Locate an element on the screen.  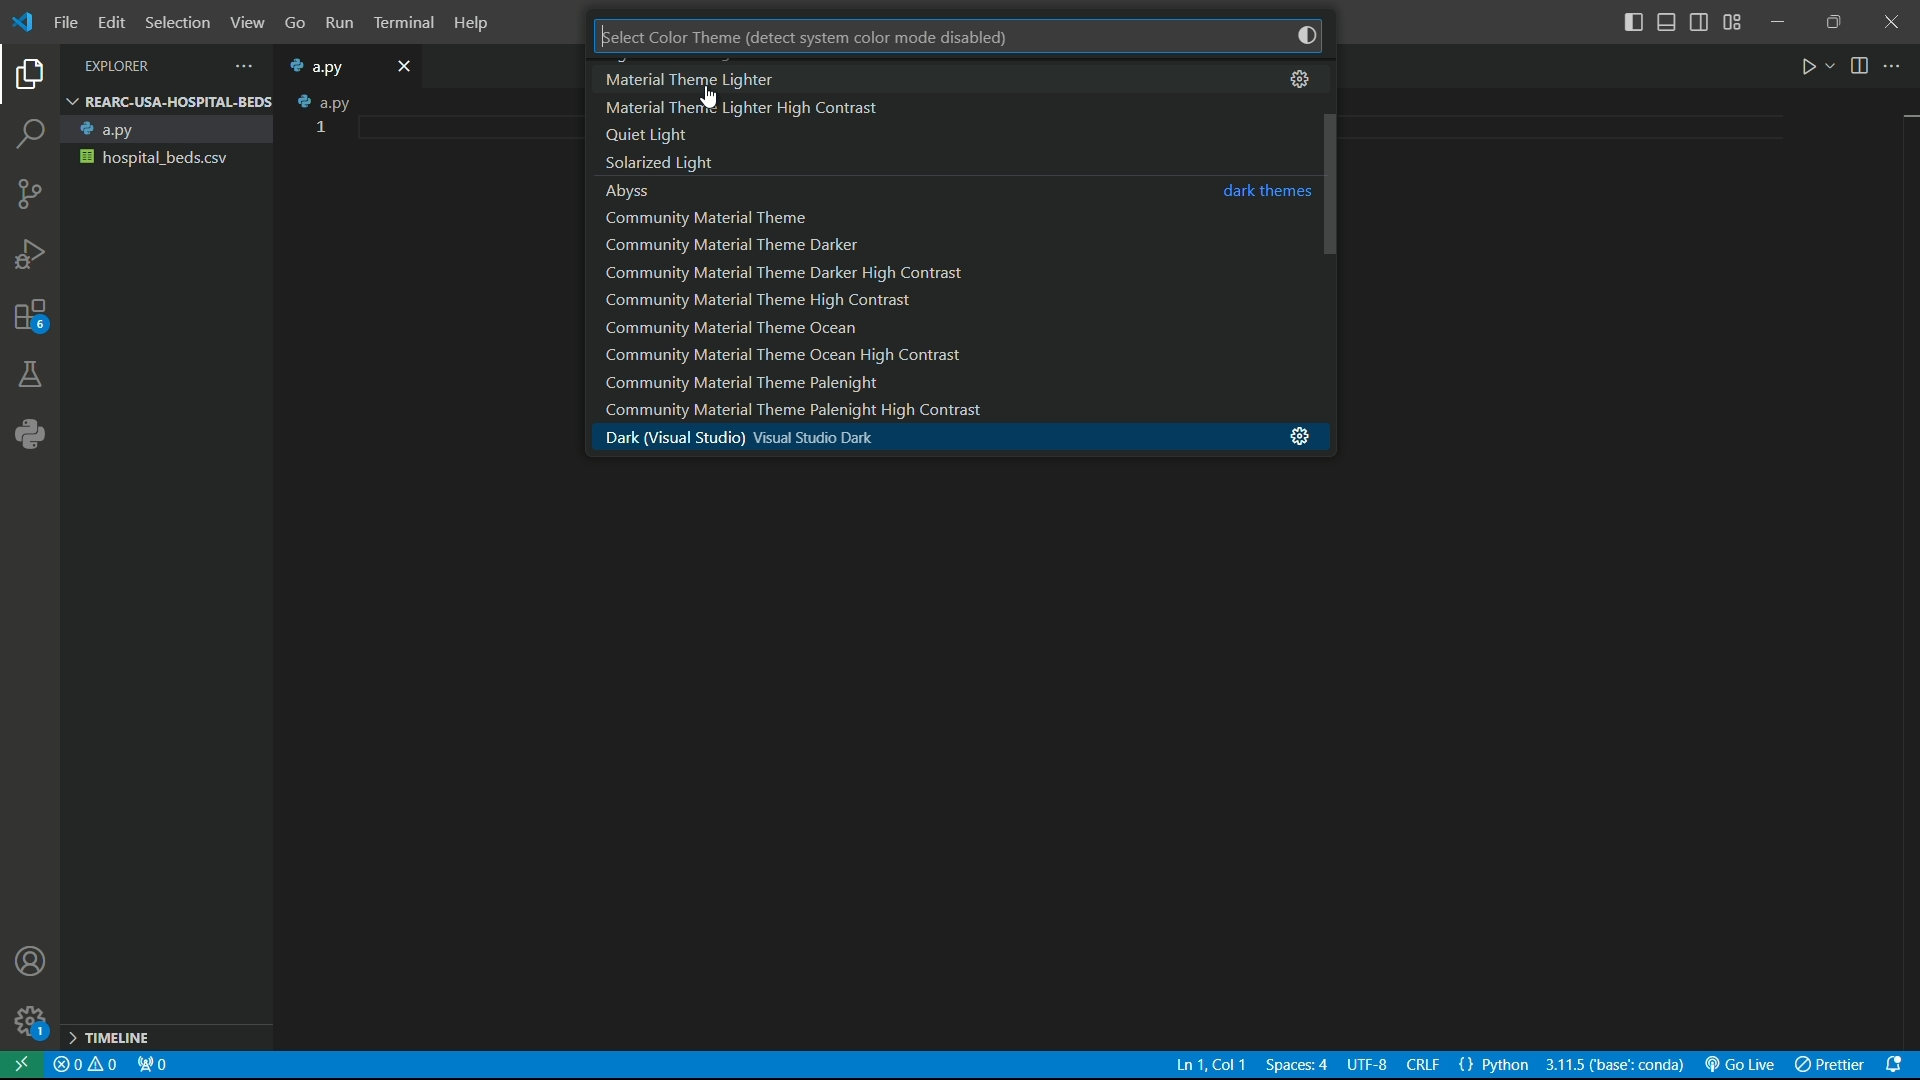
split editor right is located at coordinates (1862, 64).